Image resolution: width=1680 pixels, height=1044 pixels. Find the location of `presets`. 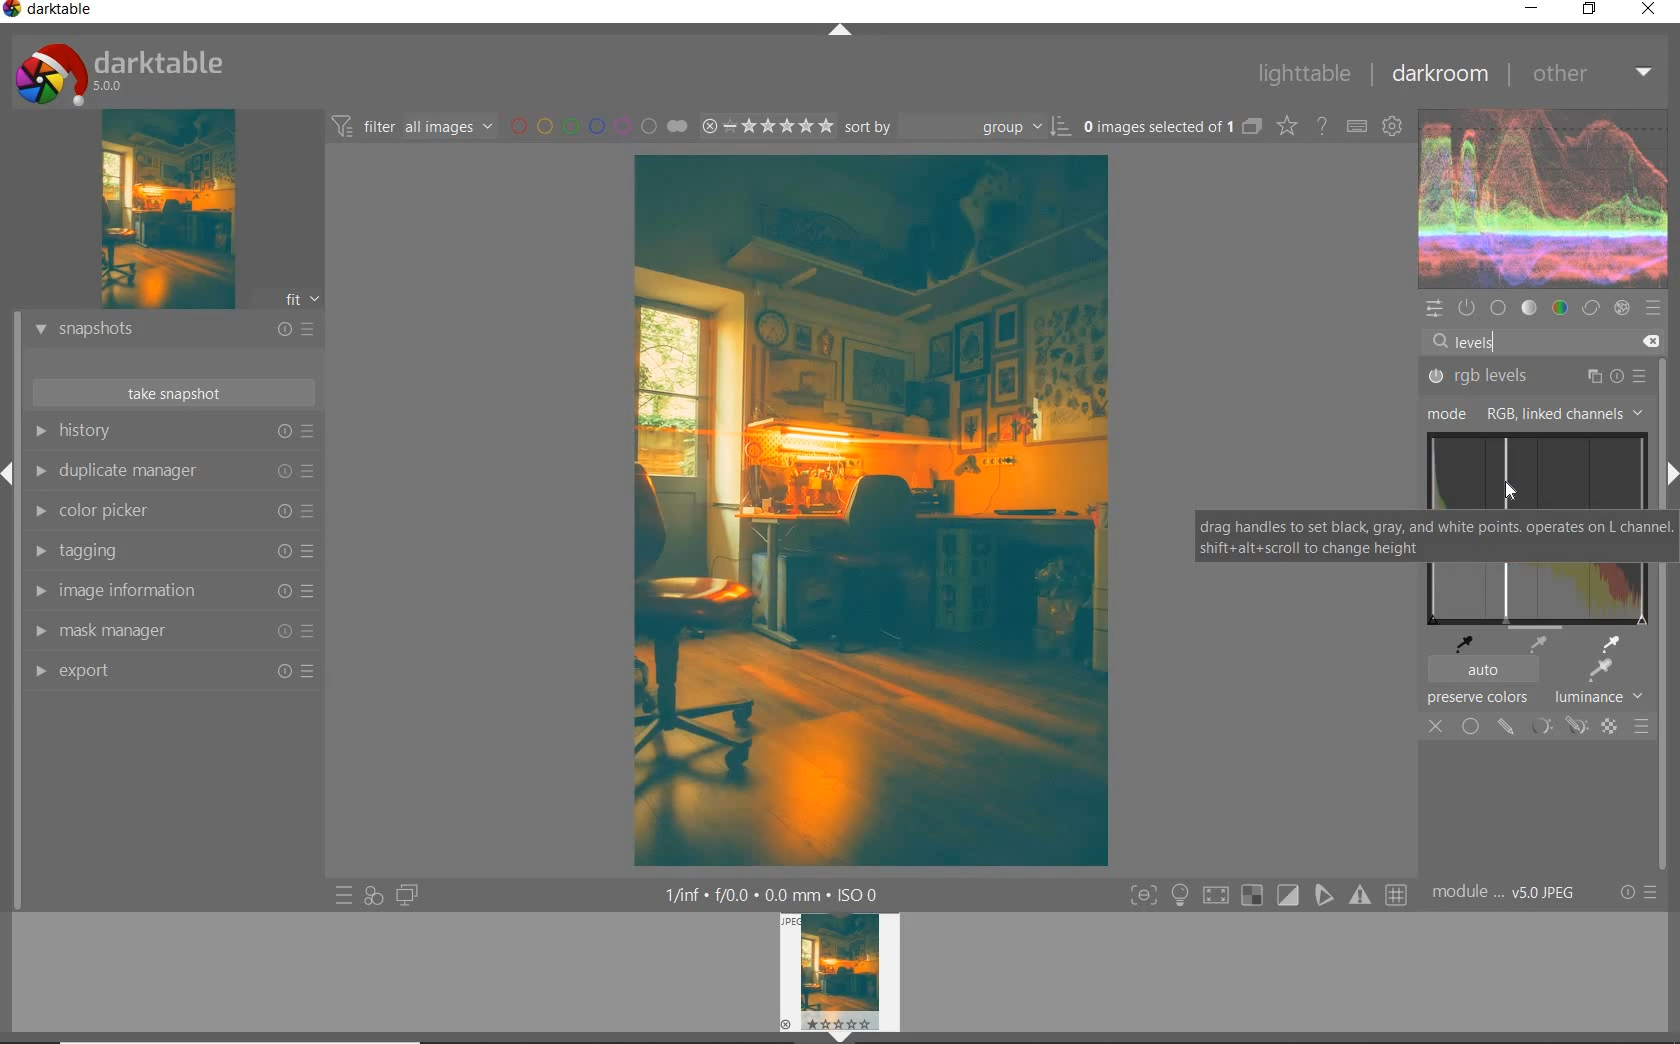

presets is located at coordinates (1657, 308).